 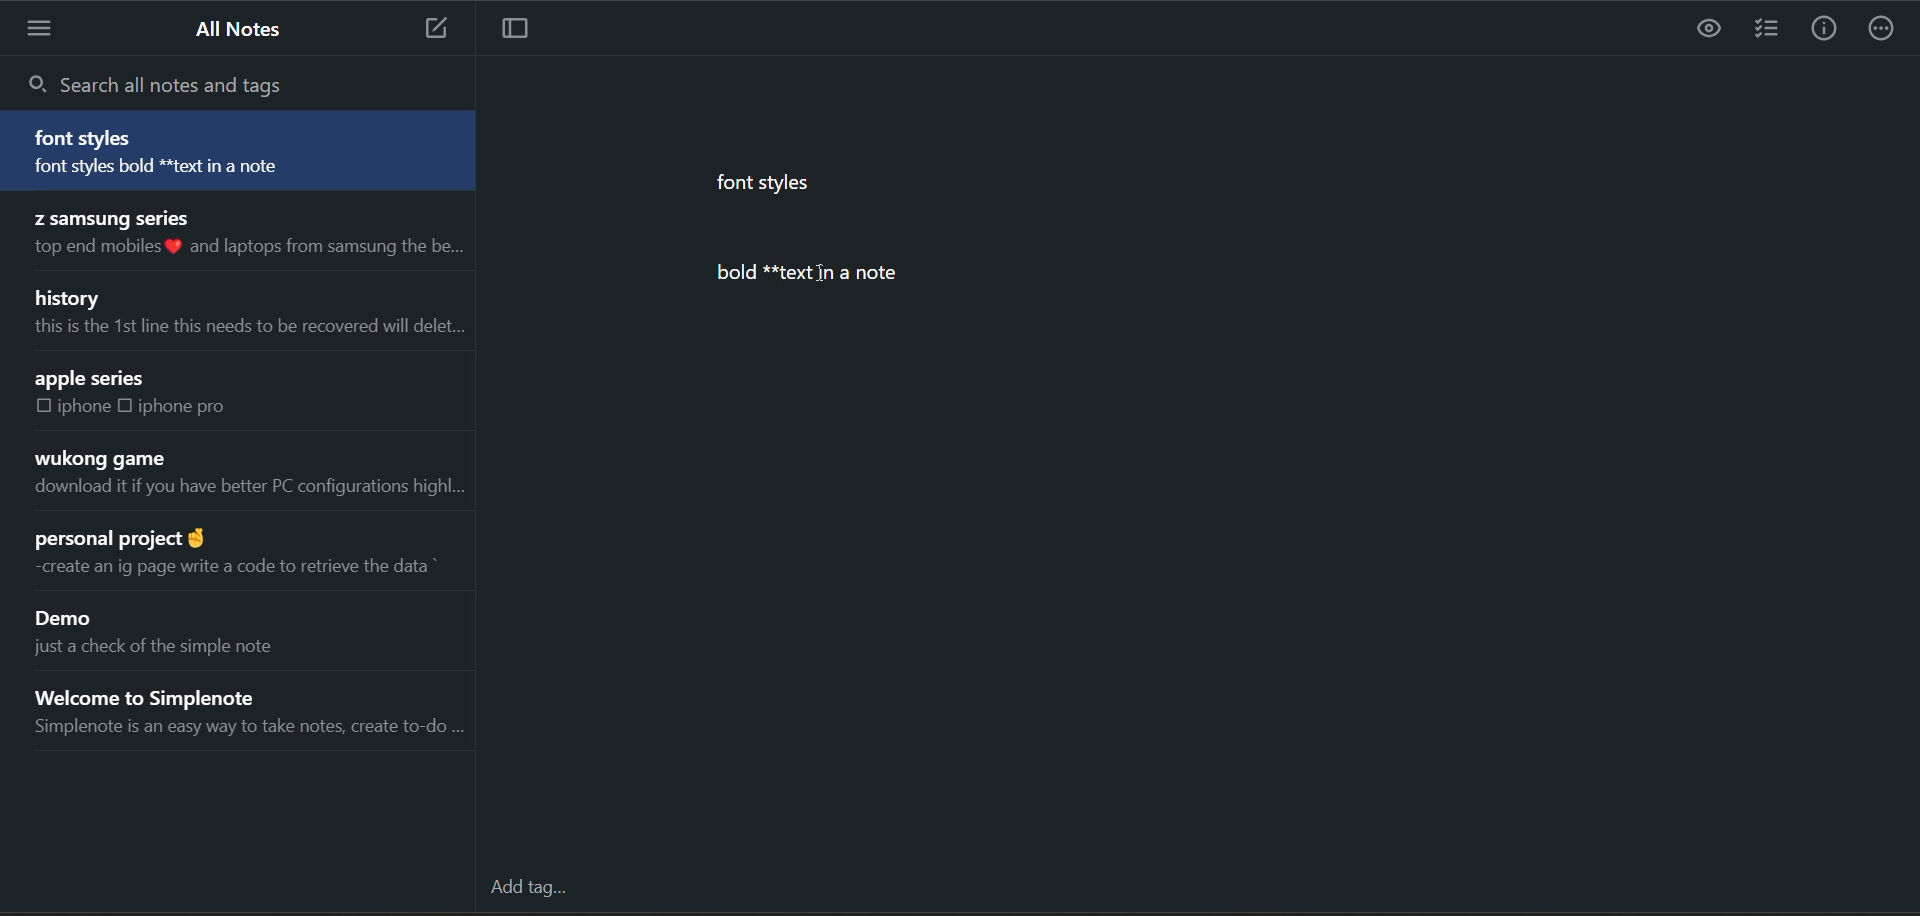 What do you see at coordinates (173, 652) in the screenshot?
I see `just a check of the simple note` at bounding box center [173, 652].